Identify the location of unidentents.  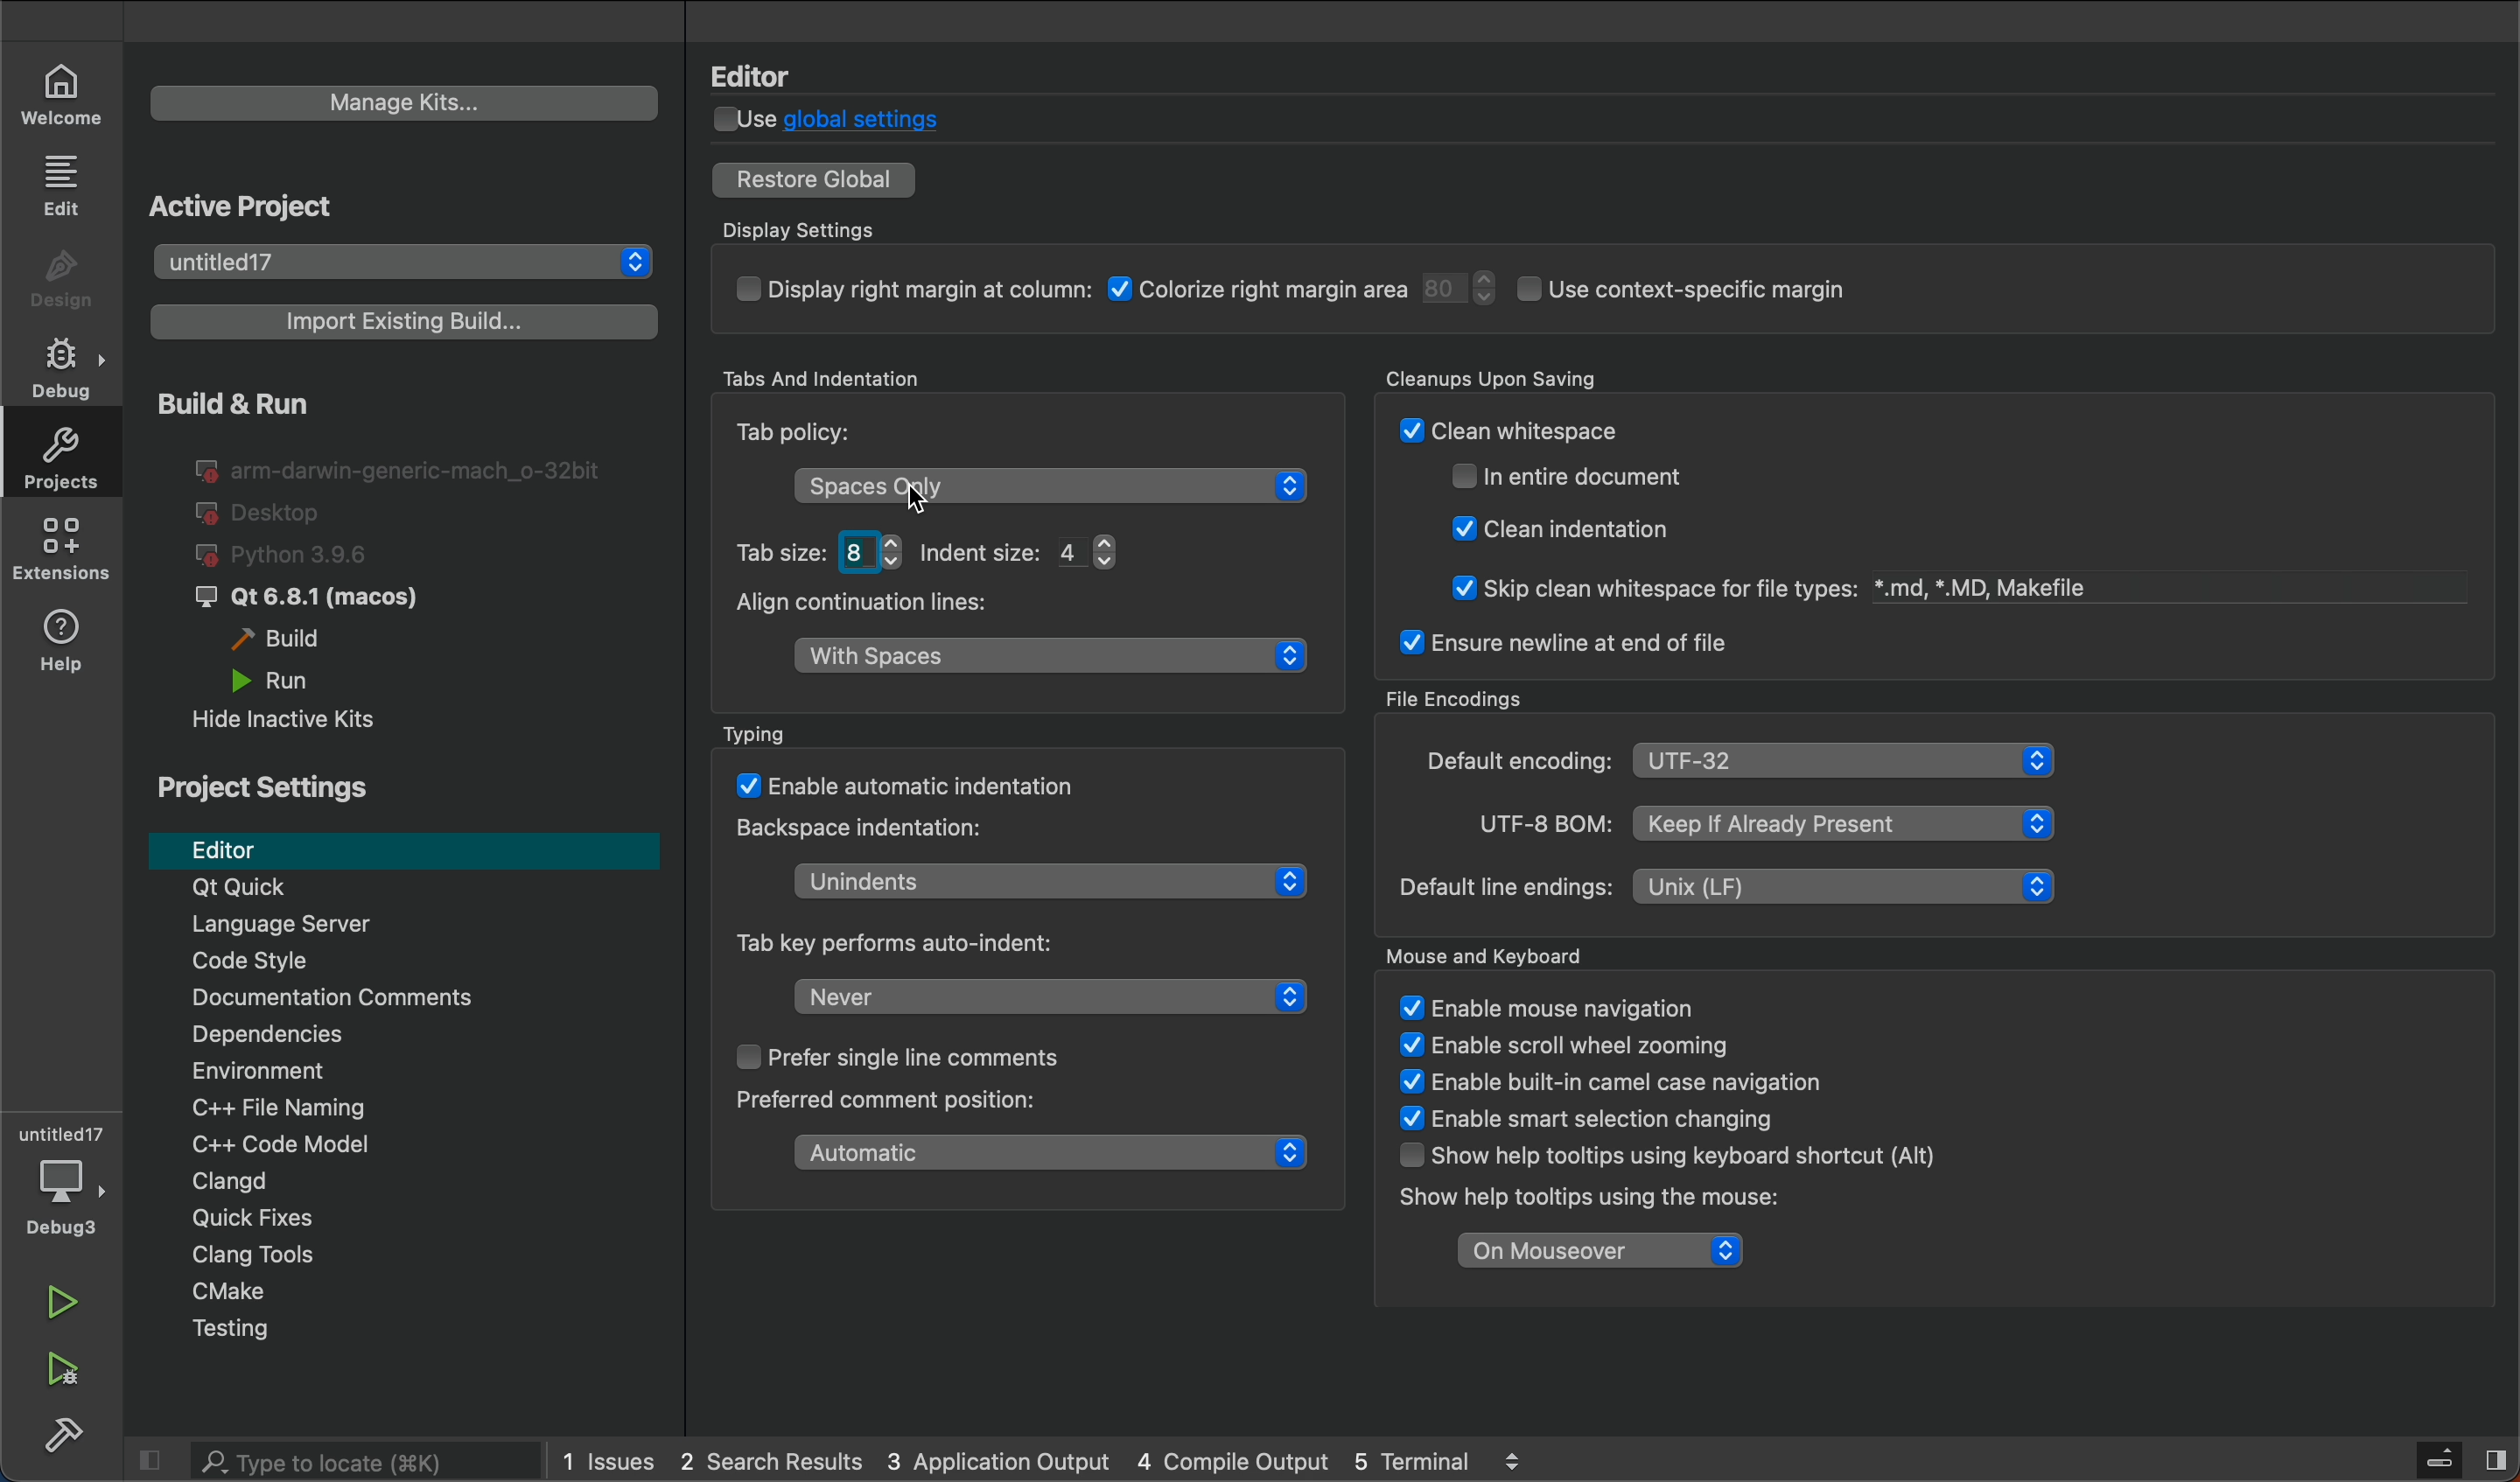
(1051, 880).